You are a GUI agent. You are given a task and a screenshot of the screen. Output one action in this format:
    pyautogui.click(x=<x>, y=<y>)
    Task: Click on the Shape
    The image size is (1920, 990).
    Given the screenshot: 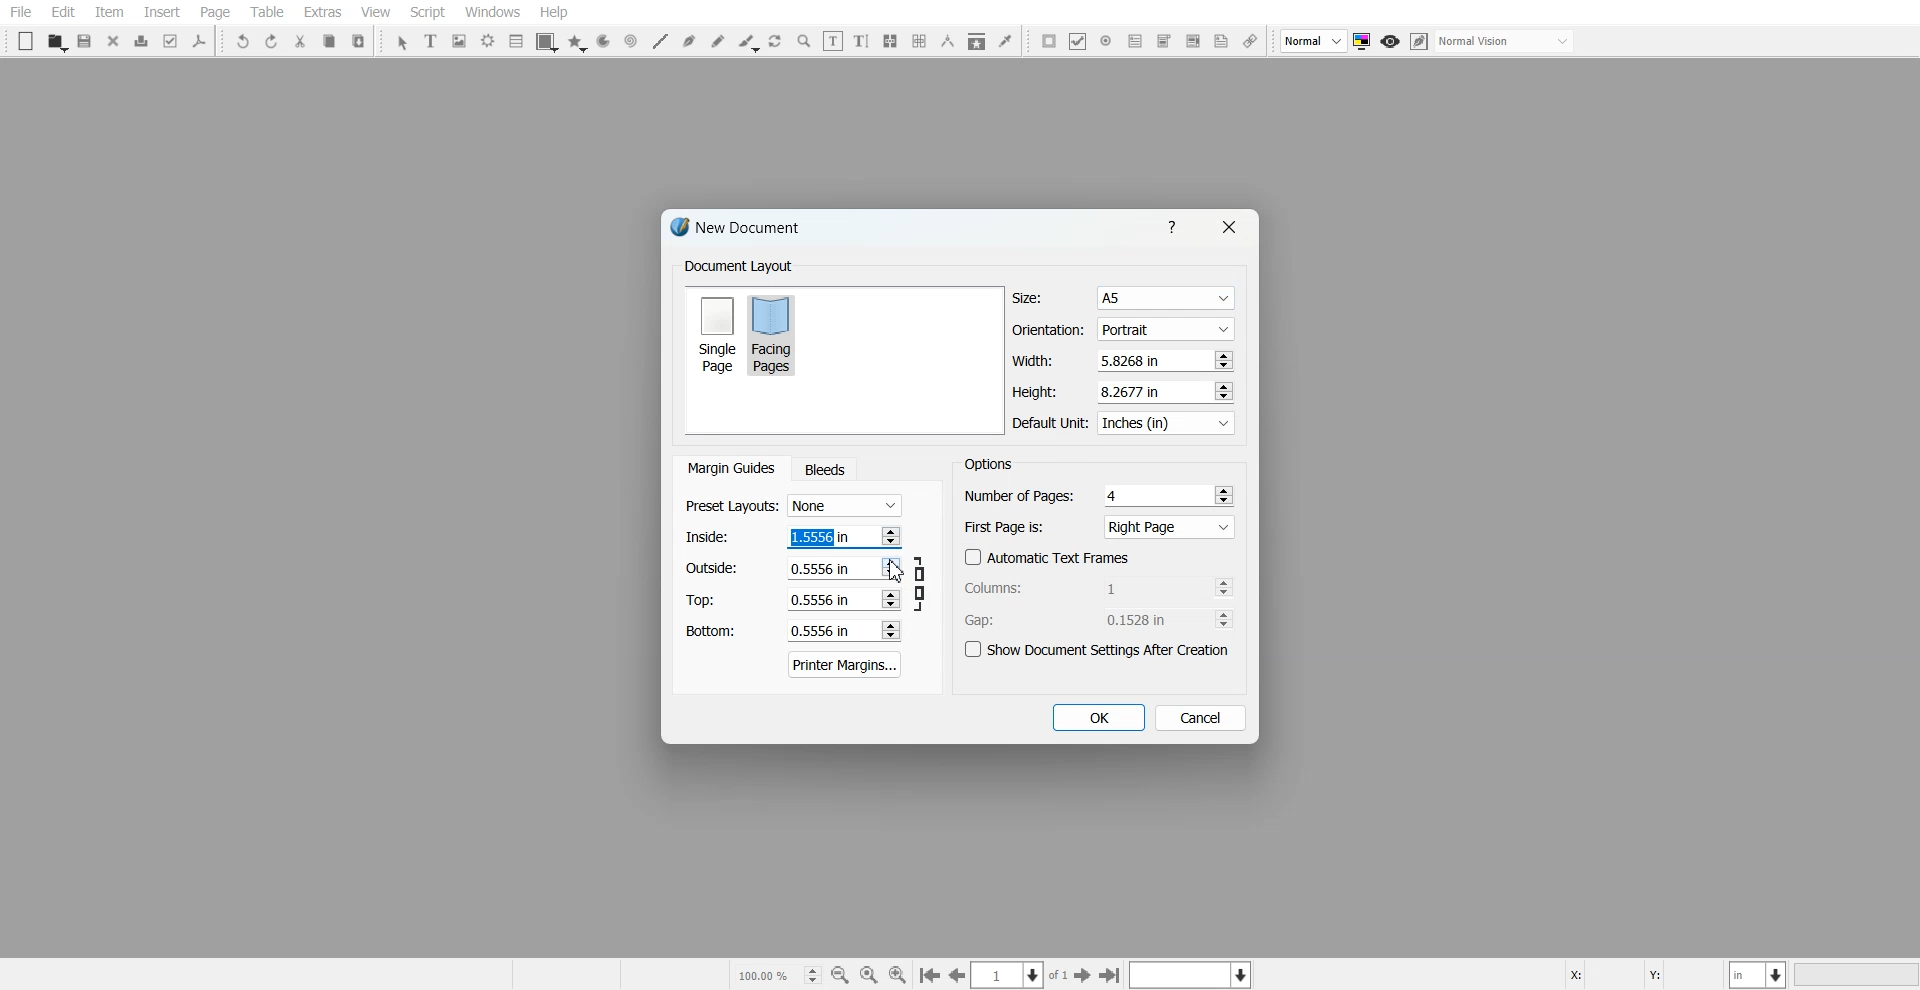 What is the action you would take?
    pyautogui.click(x=547, y=42)
    